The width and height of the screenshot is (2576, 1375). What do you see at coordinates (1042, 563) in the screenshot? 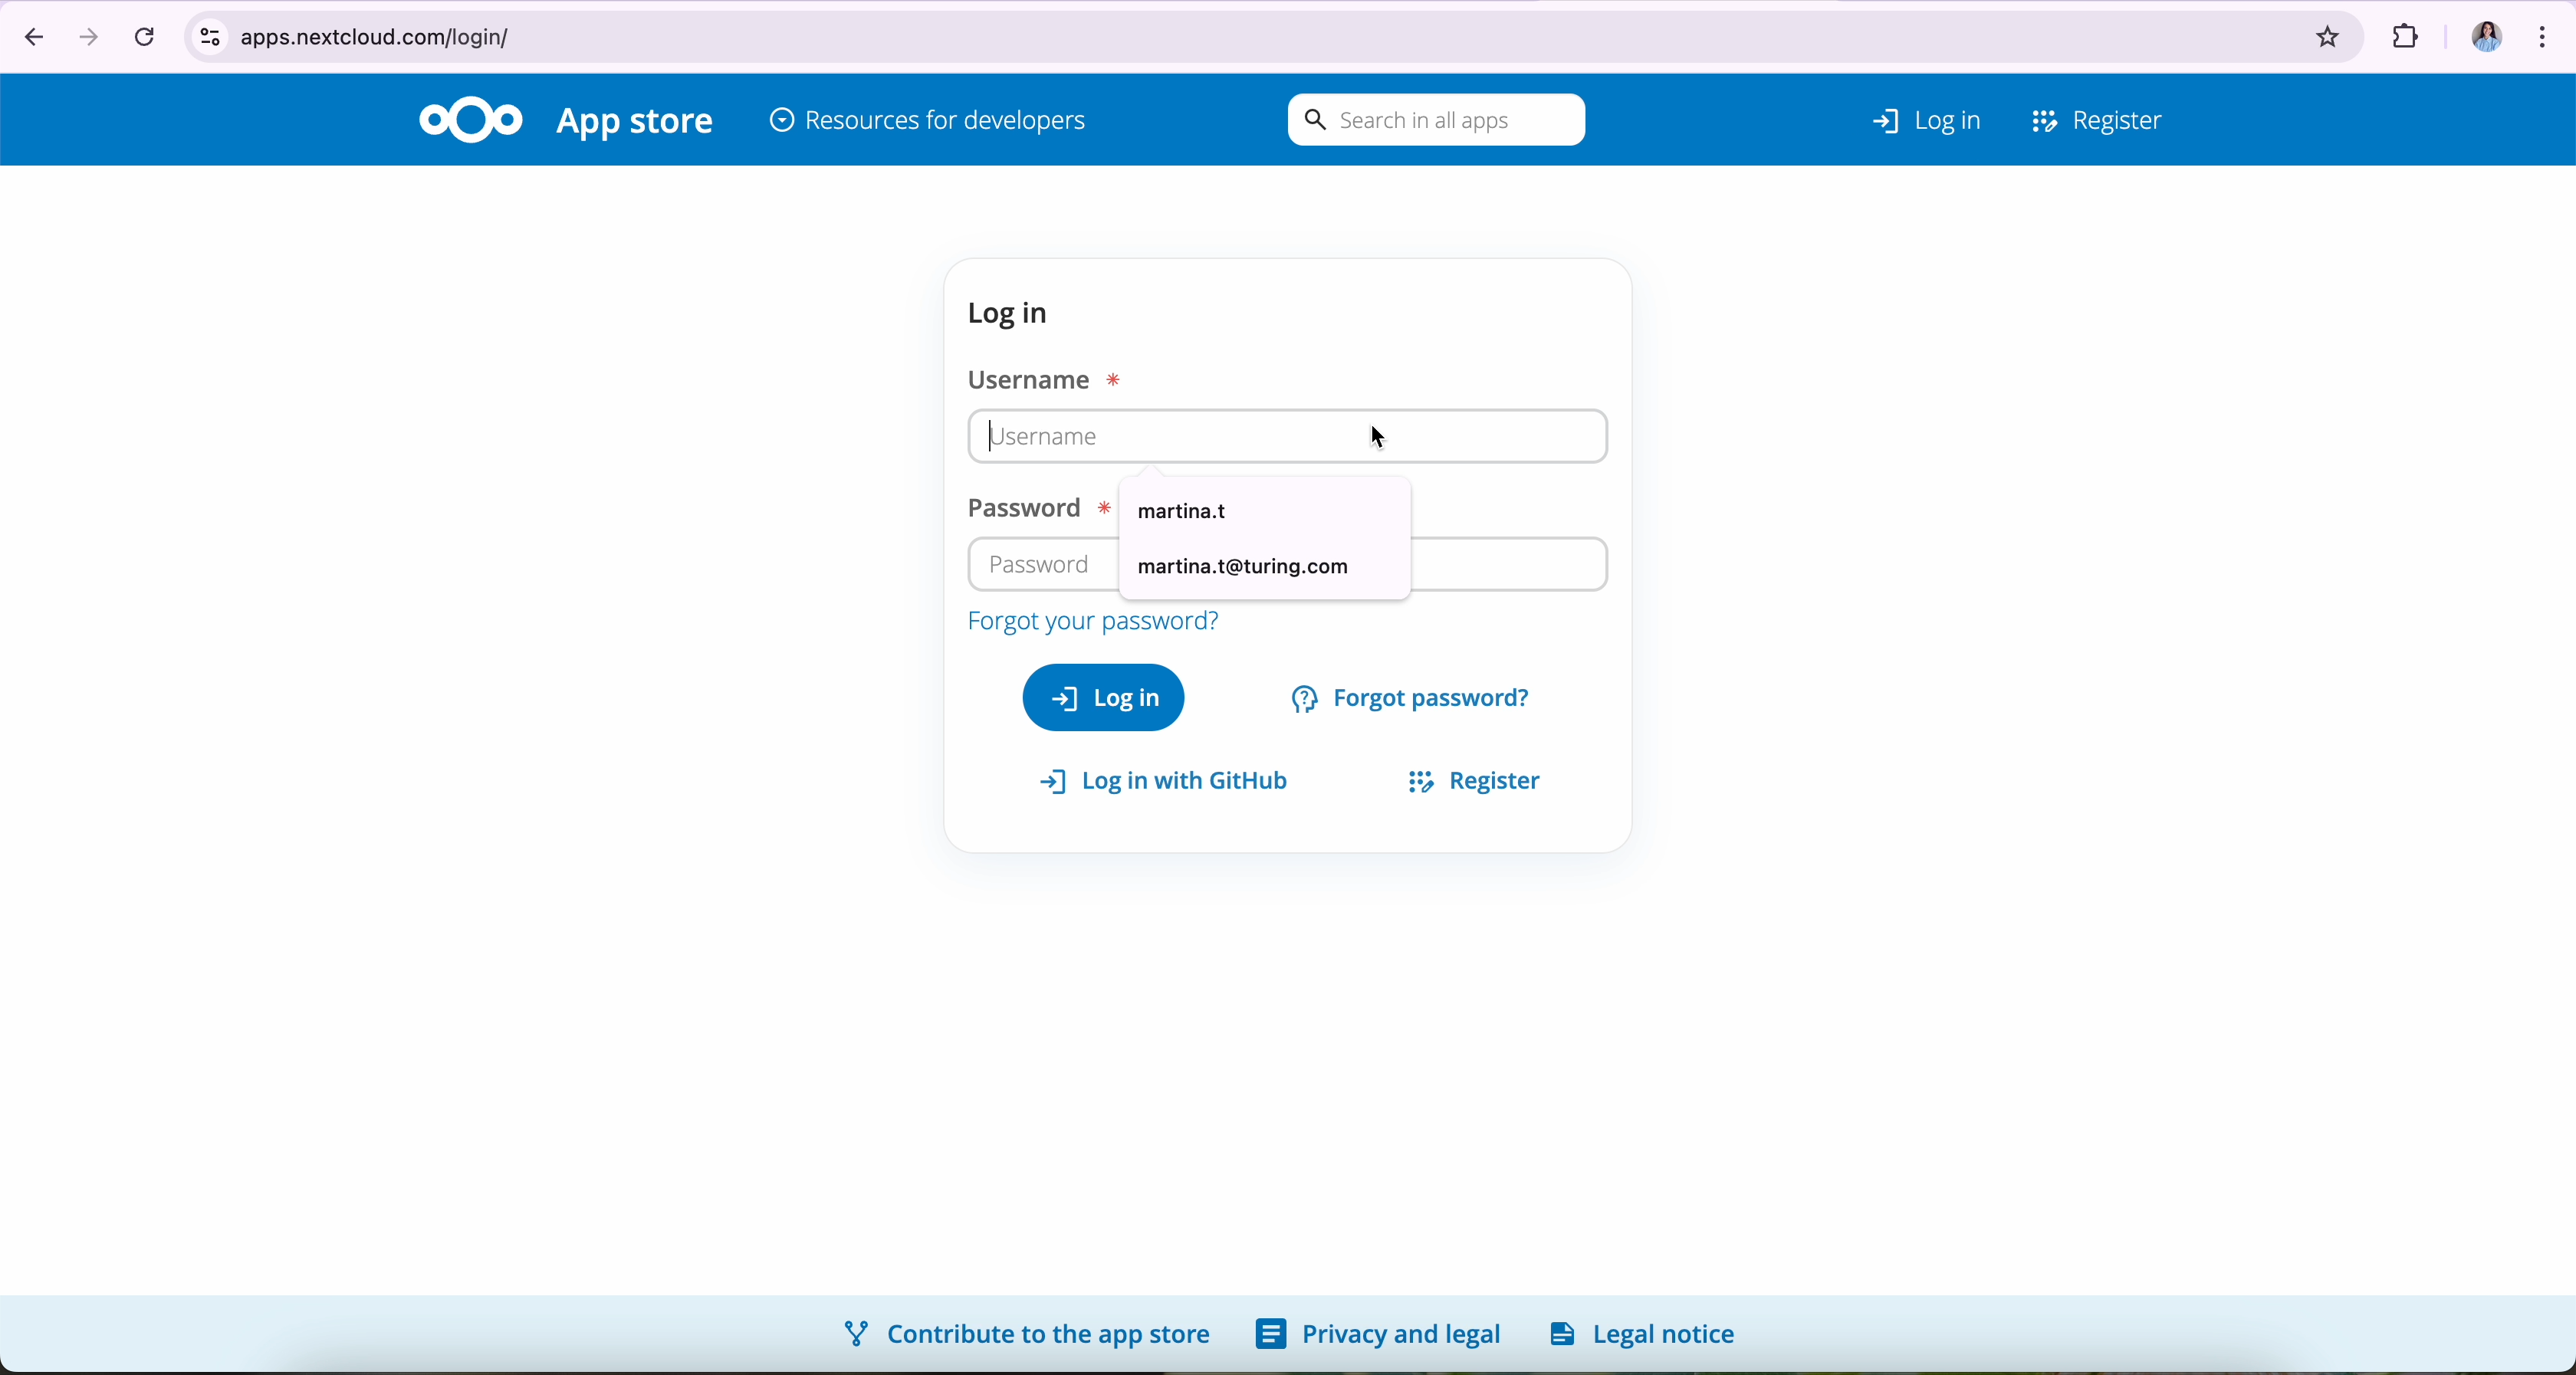
I see `password ` at bounding box center [1042, 563].